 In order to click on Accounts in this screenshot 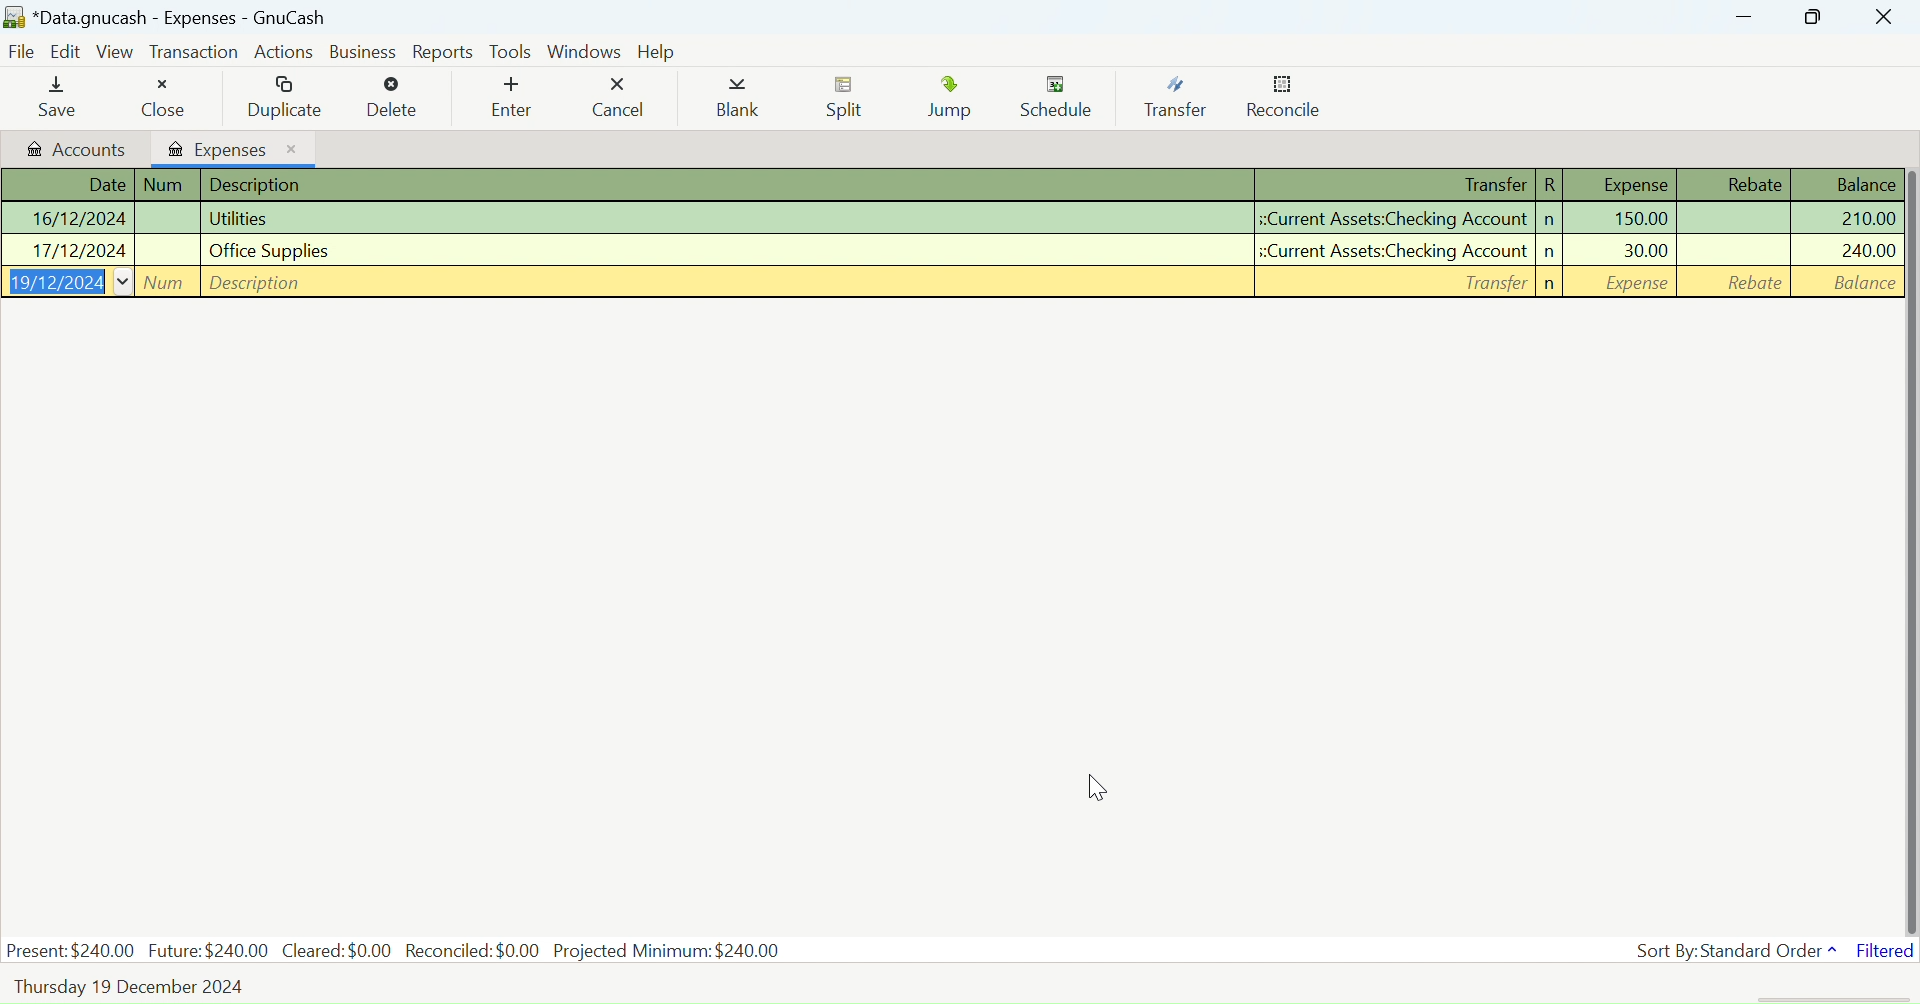, I will do `click(77, 149)`.